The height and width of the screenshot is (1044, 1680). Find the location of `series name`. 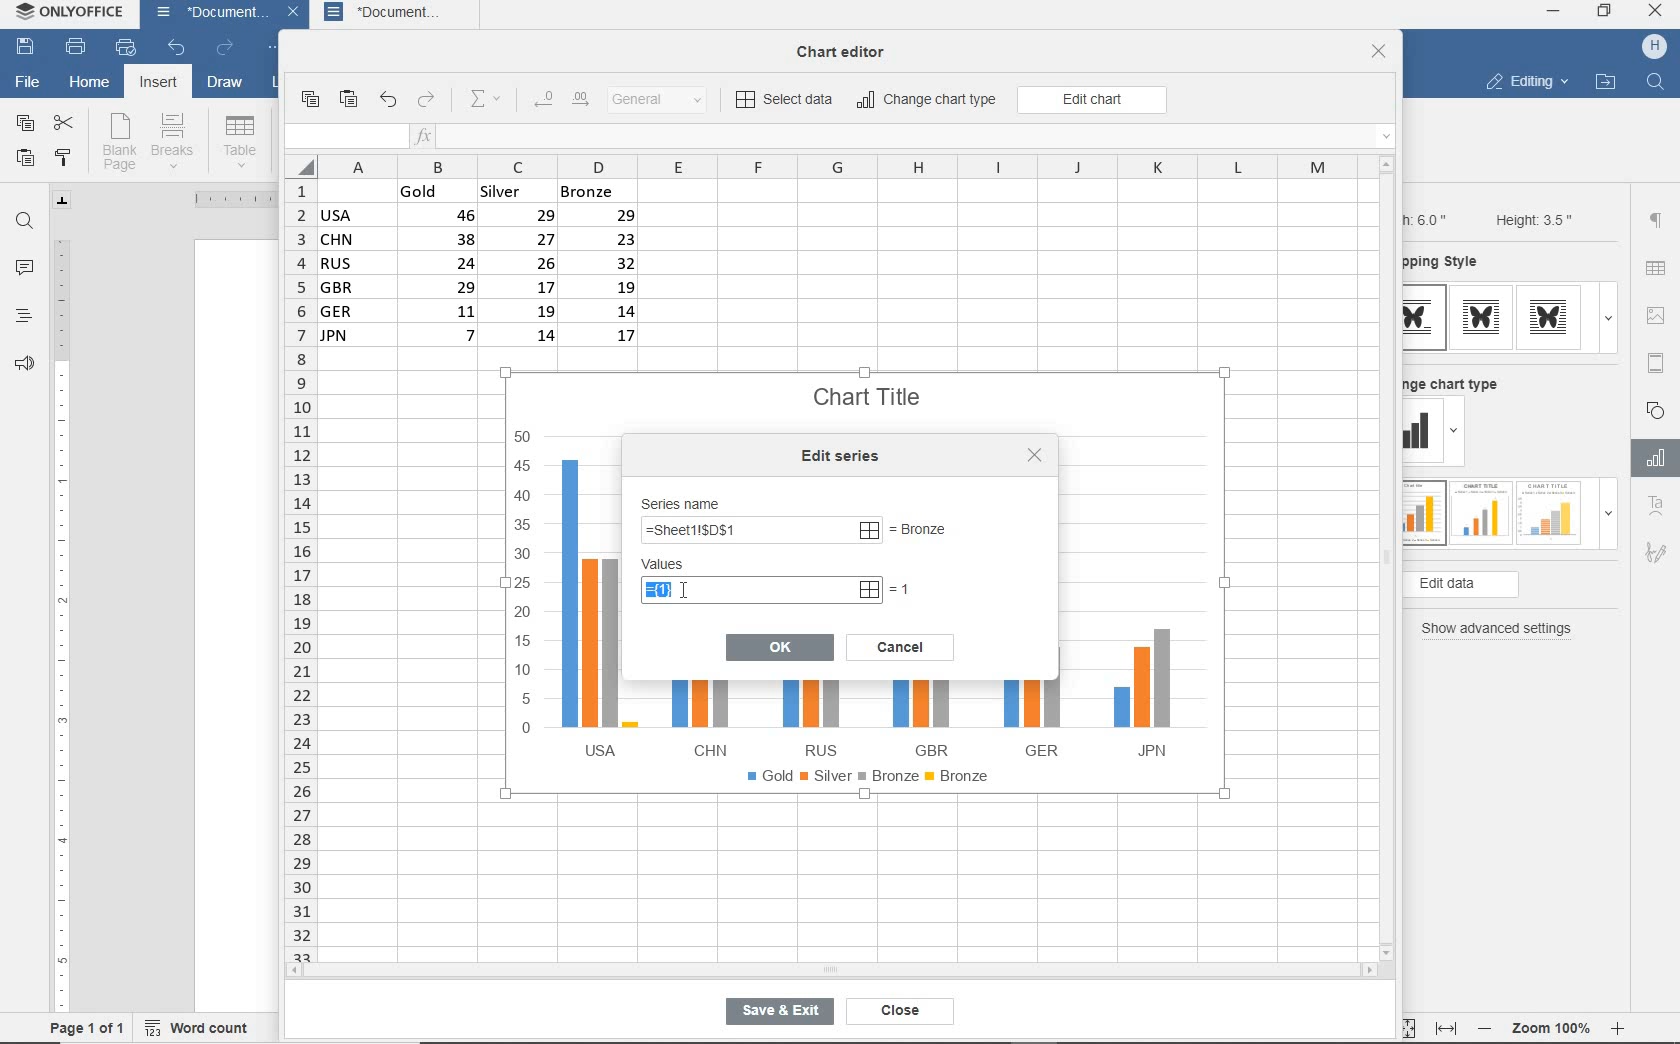

series name is located at coordinates (687, 501).